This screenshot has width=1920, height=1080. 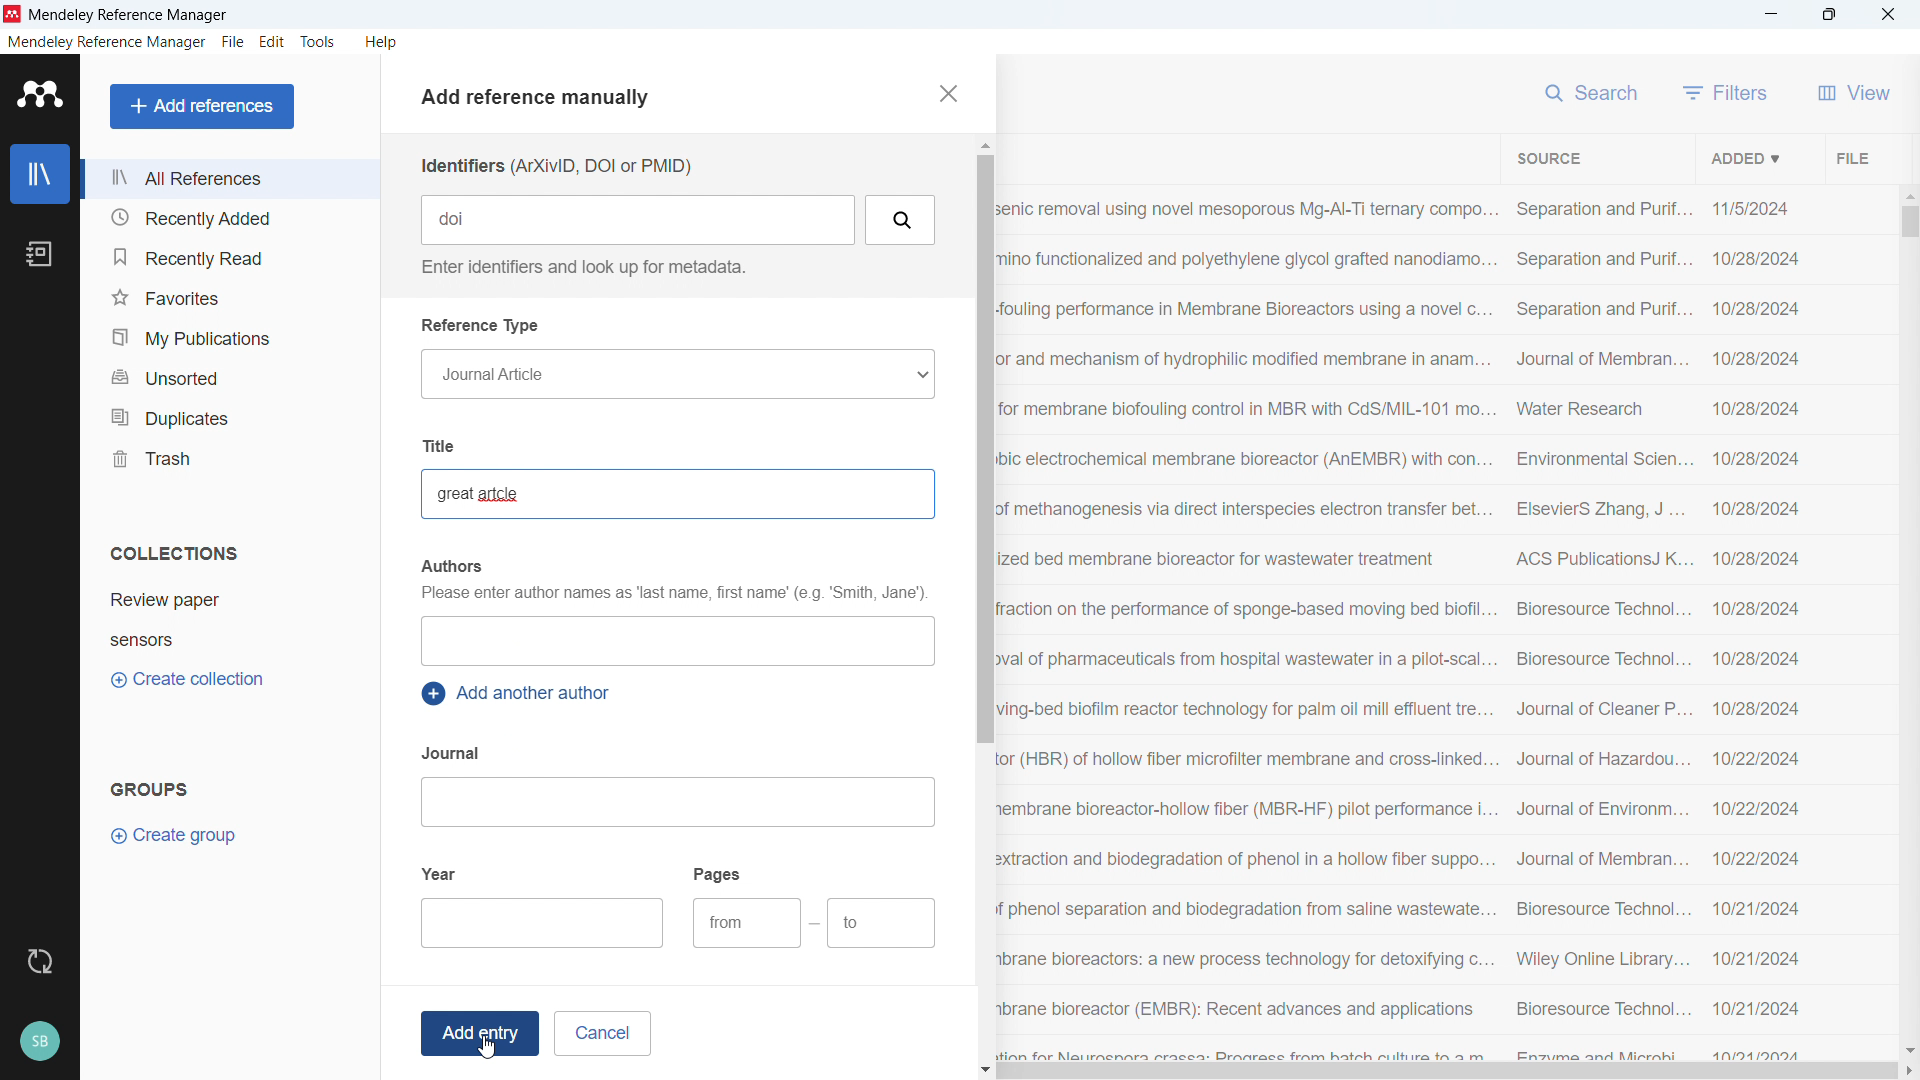 I want to click on Add journal name , so click(x=676, y=802).